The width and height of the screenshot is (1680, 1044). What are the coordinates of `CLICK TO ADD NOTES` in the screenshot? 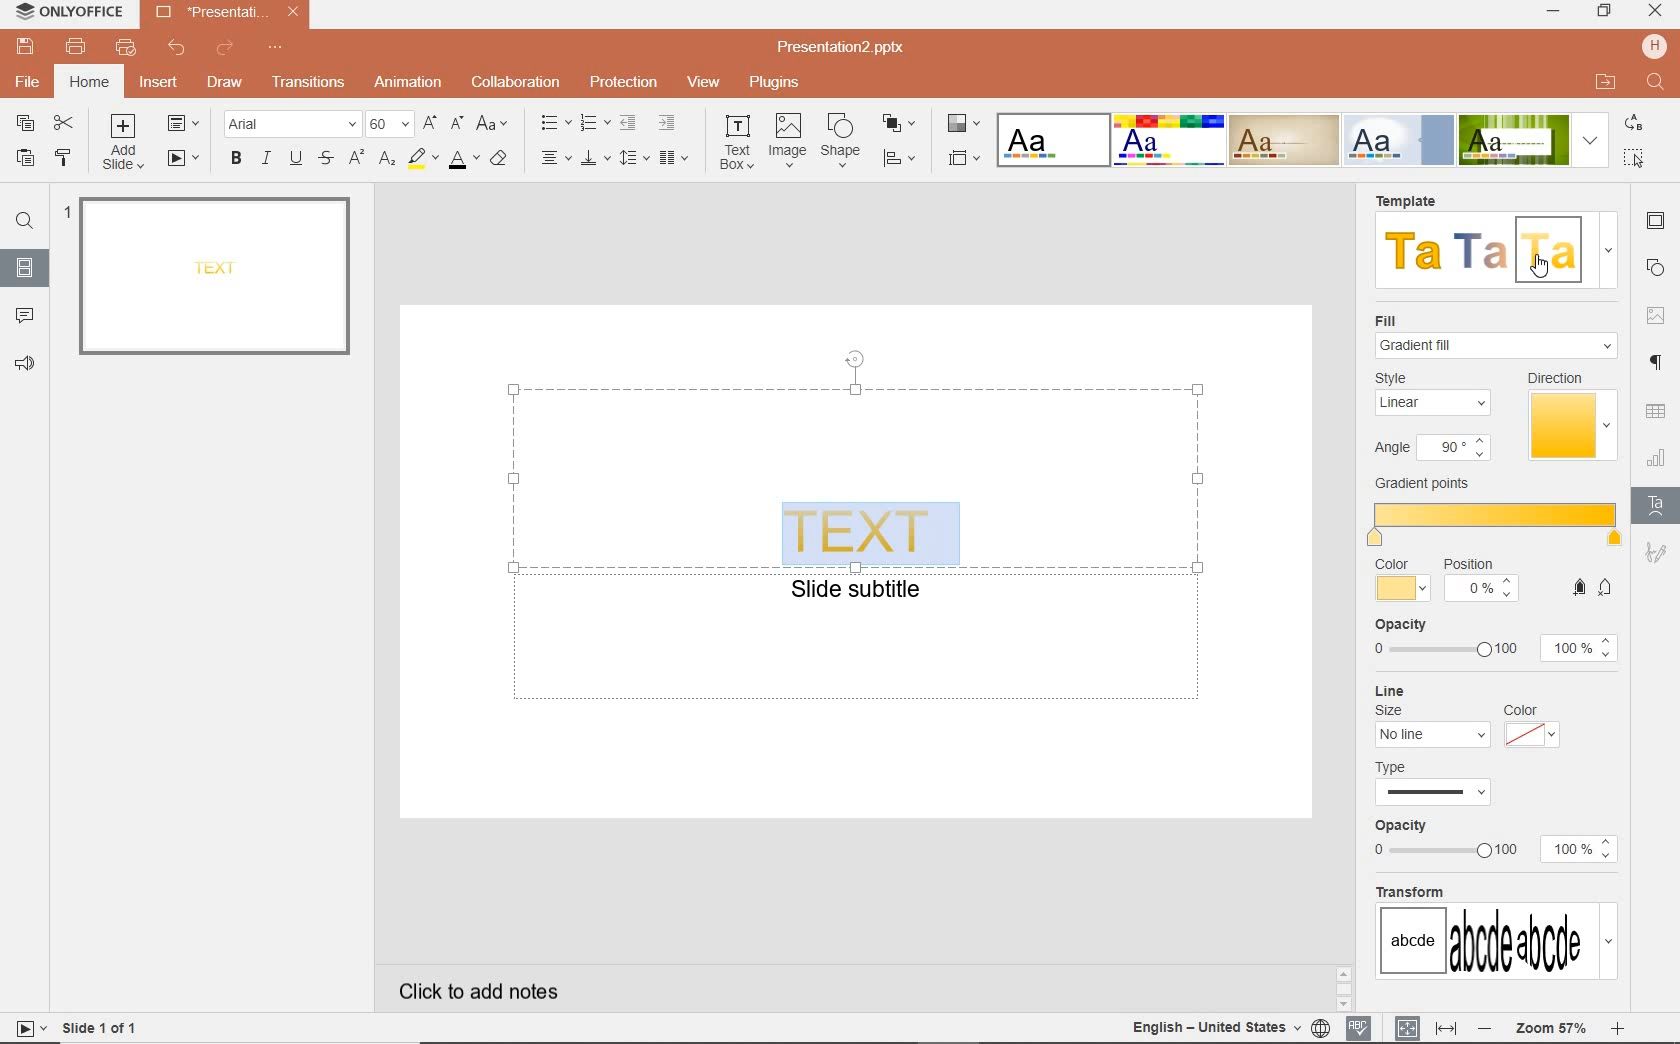 It's located at (495, 991).